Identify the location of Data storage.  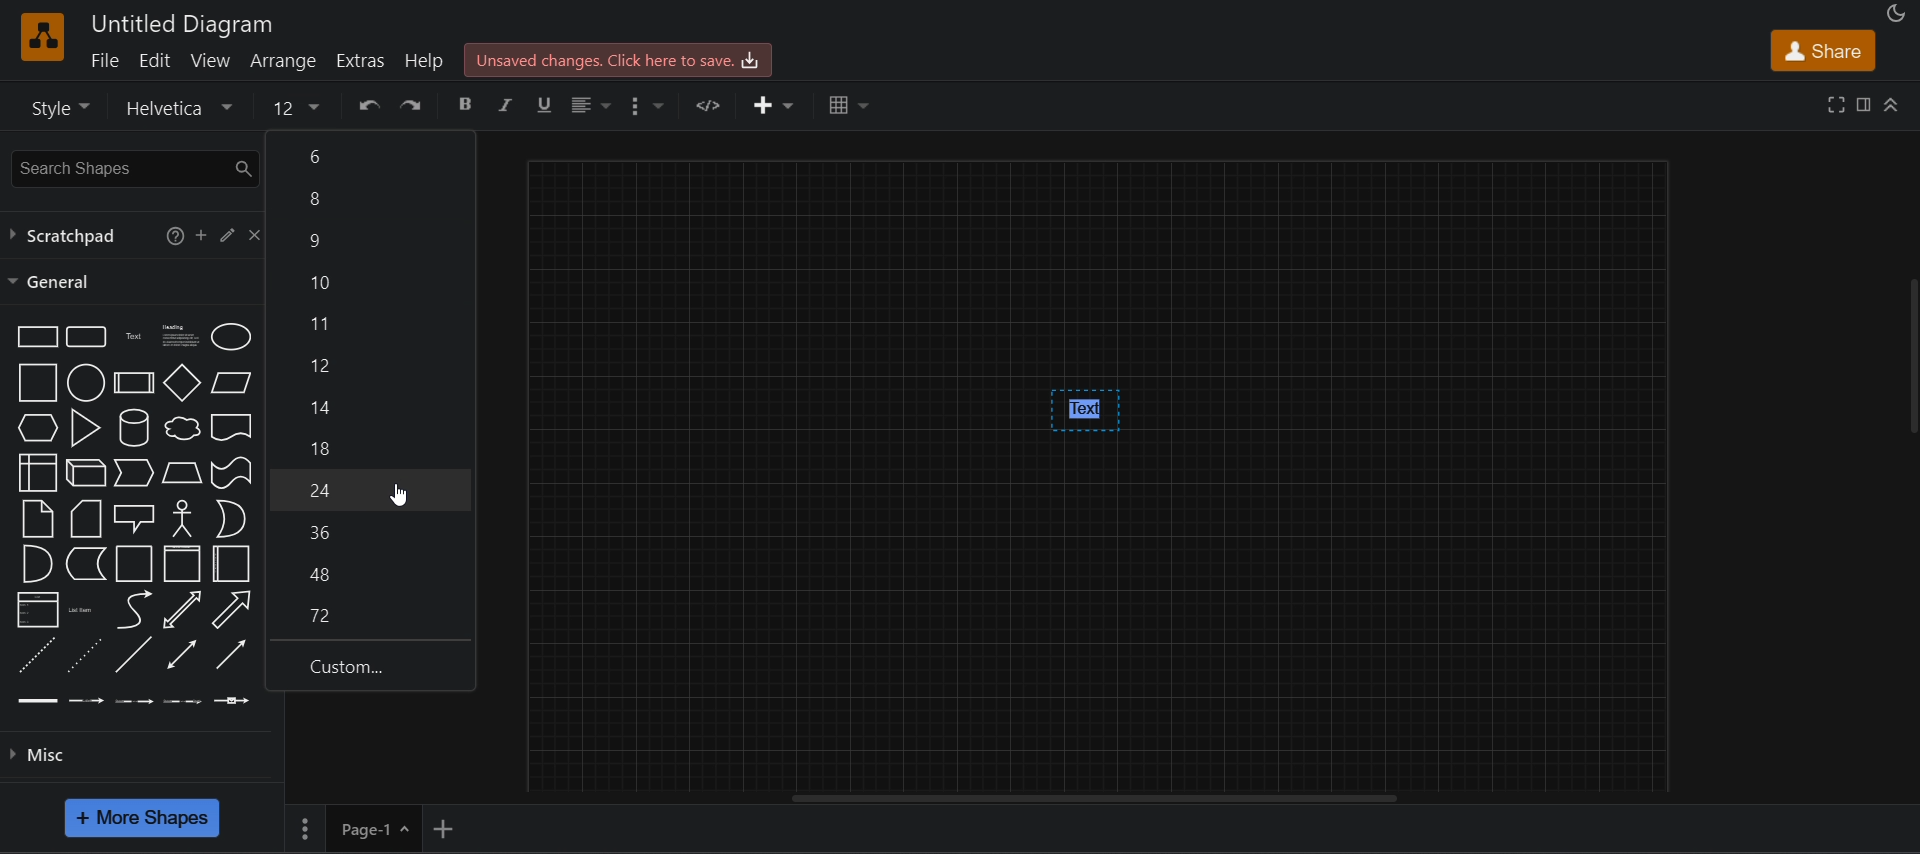
(86, 563).